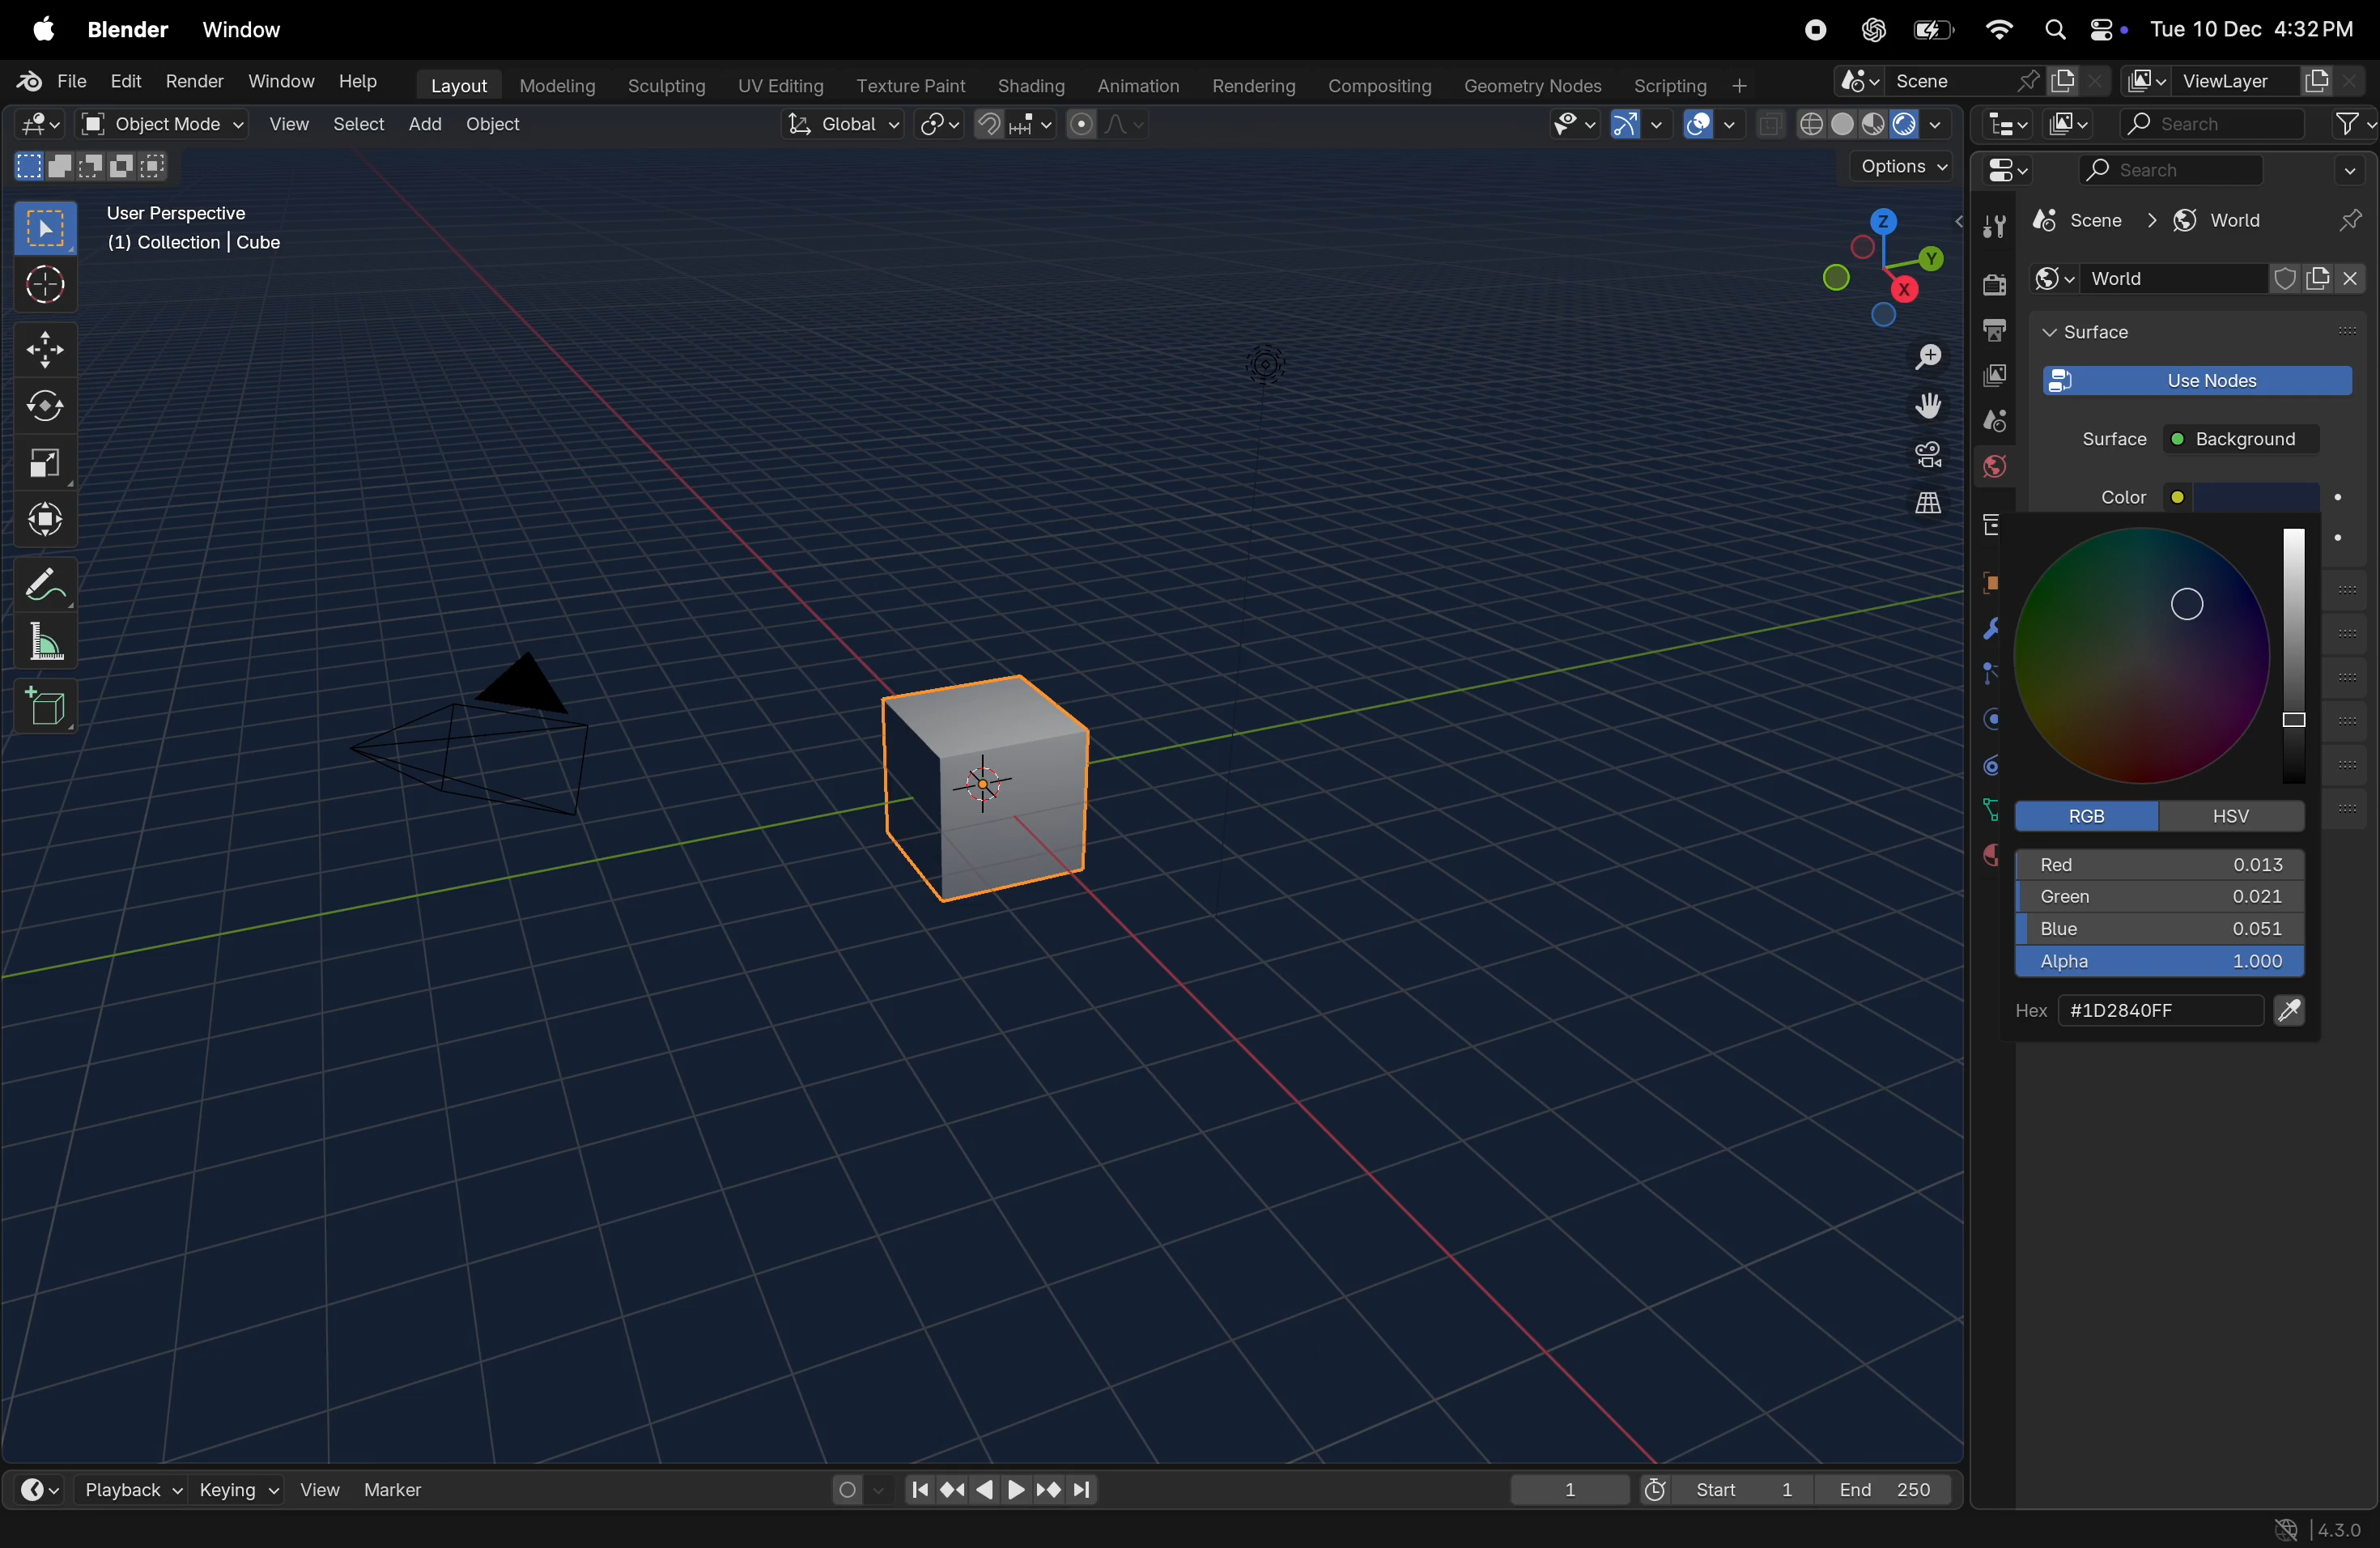 This screenshot has height=1548, width=2380. Describe the element at coordinates (1109, 128) in the screenshot. I see `proportional editing fall off` at that location.